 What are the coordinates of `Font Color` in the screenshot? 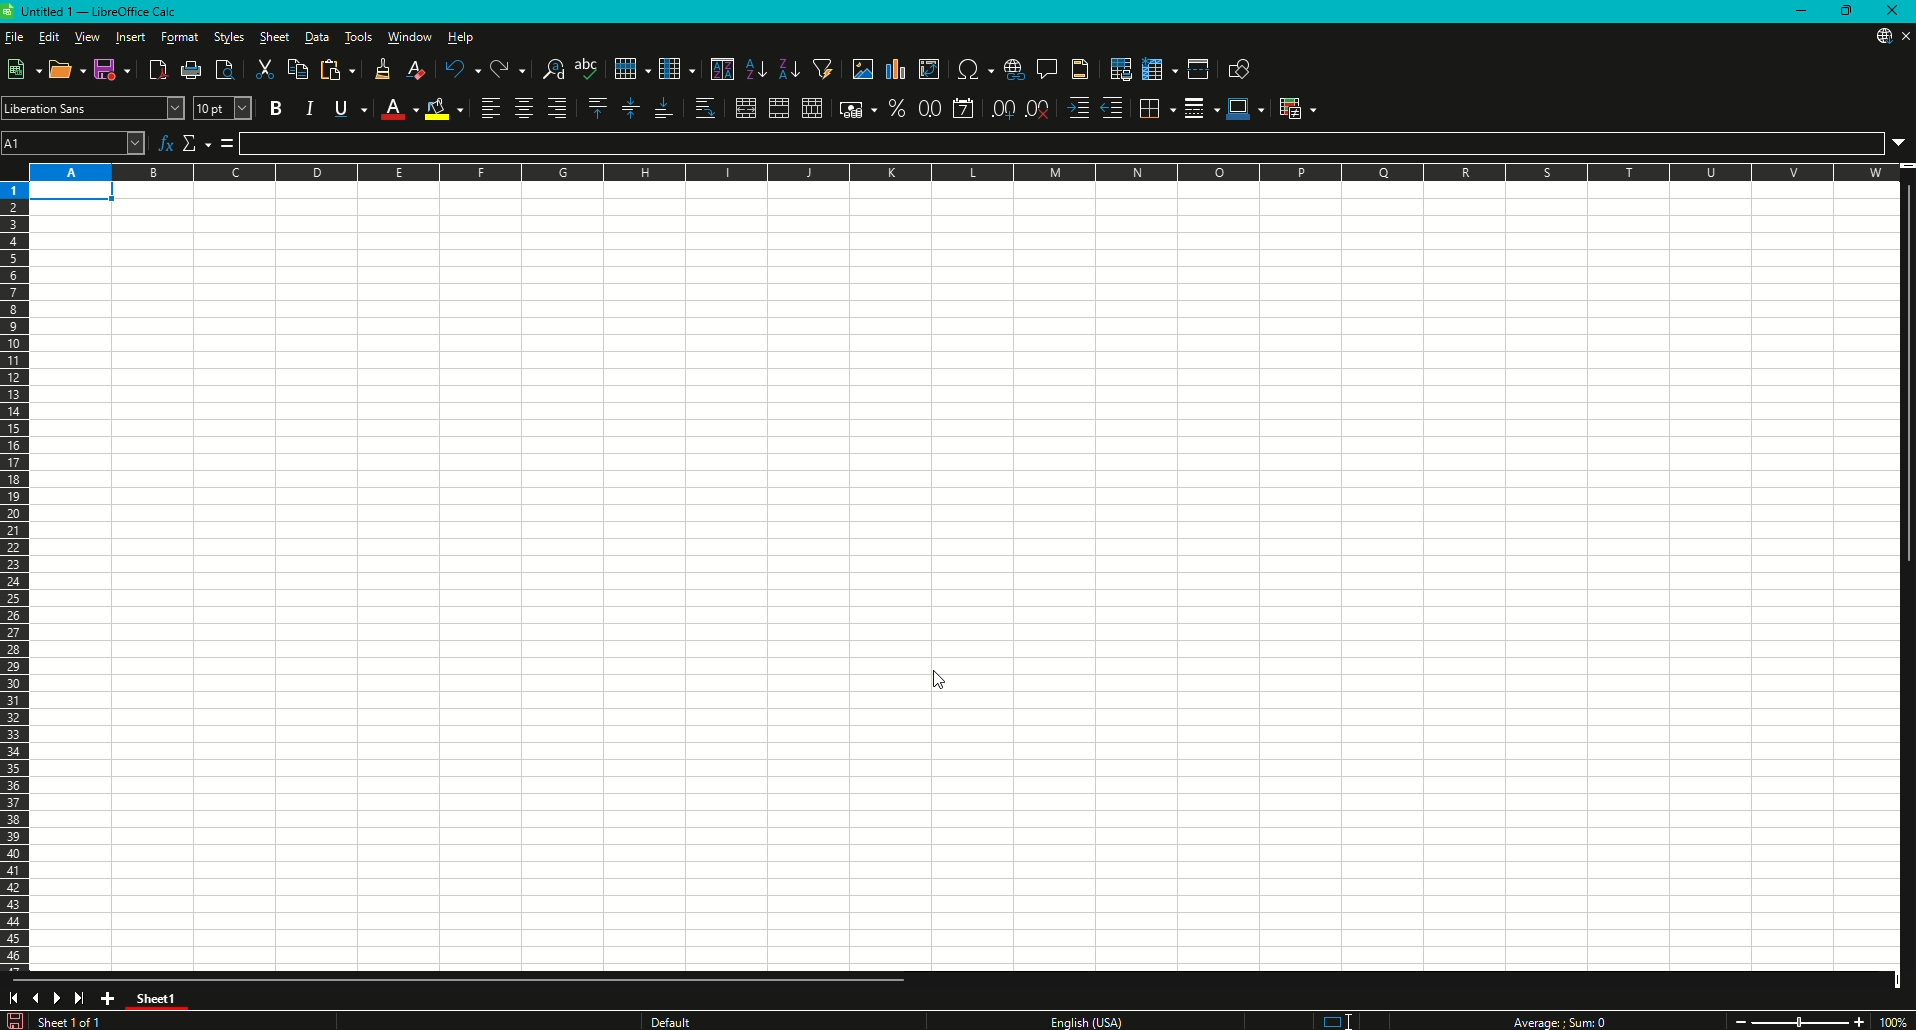 It's located at (399, 109).